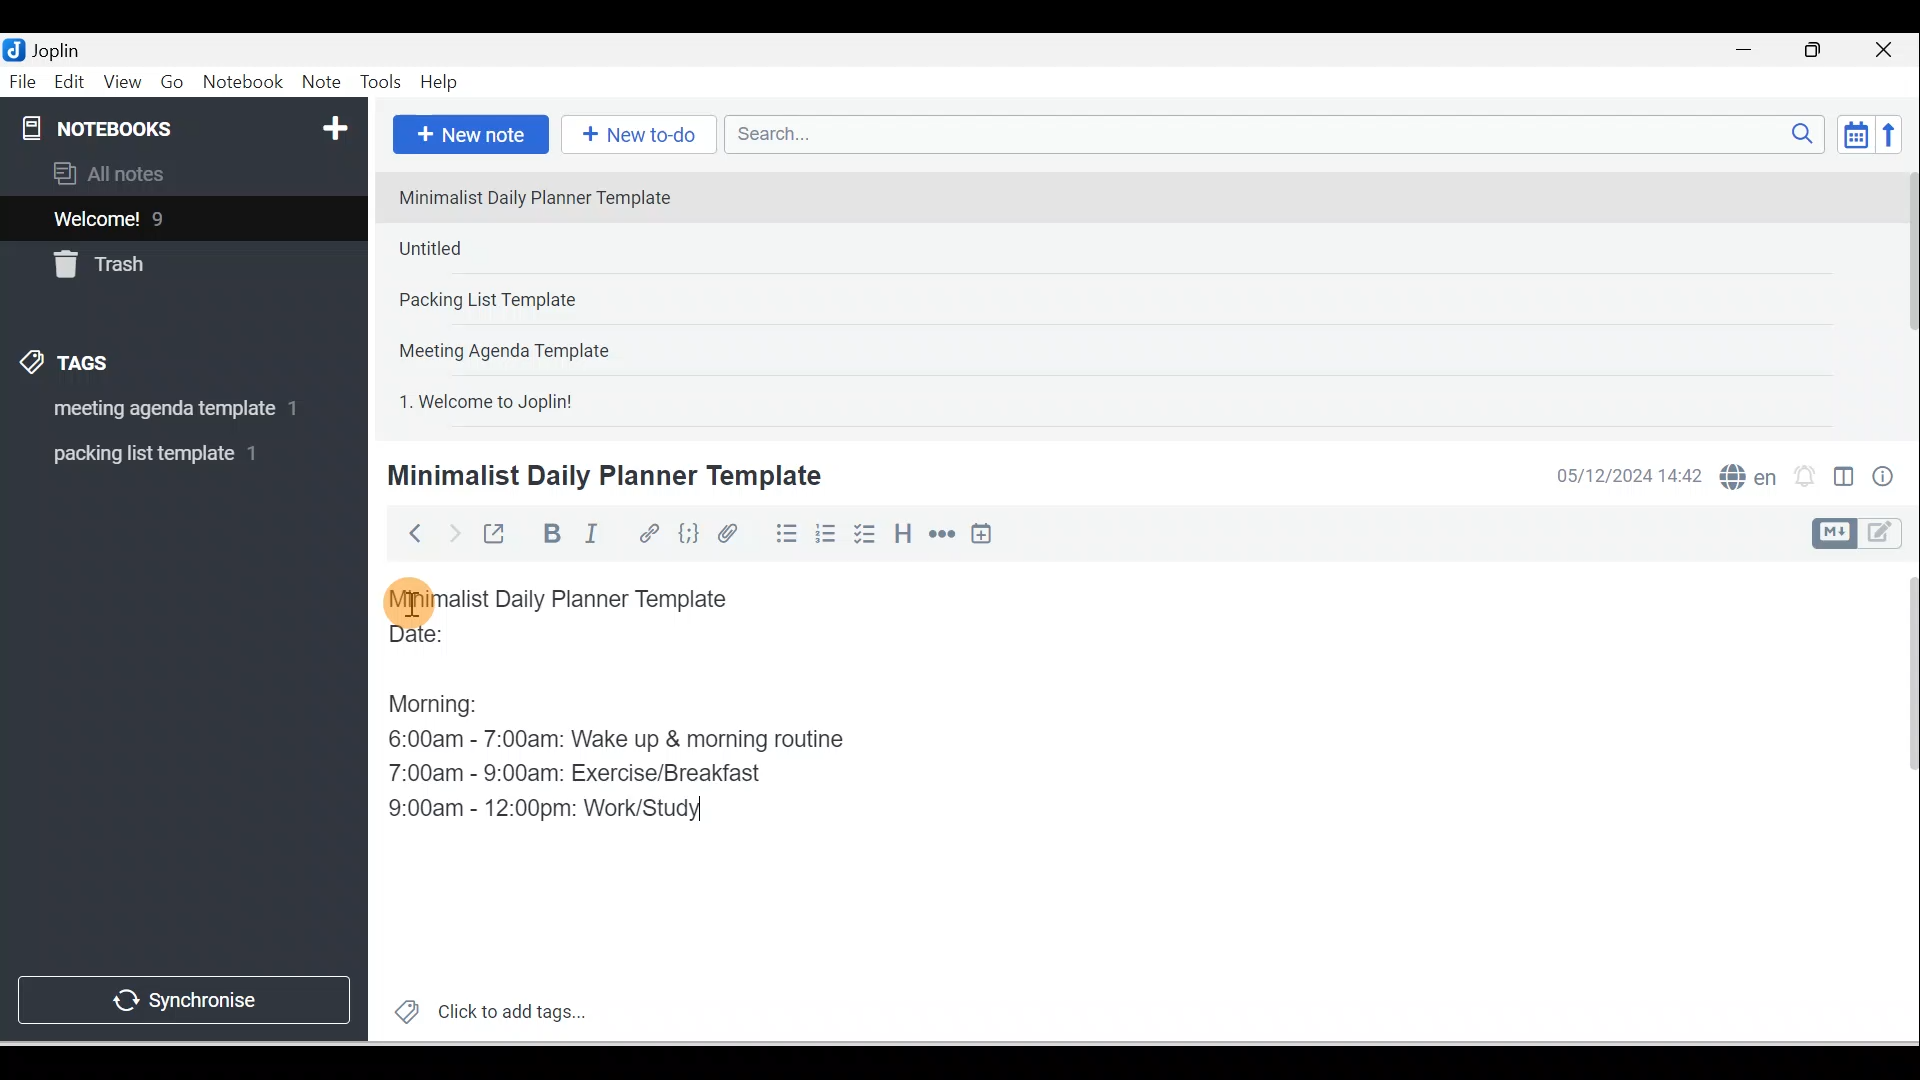 This screenshot has width=1920, height=1080. Describe the element at coordinates (863, 534) in the screenshot. I see `Checkbox` at that location.